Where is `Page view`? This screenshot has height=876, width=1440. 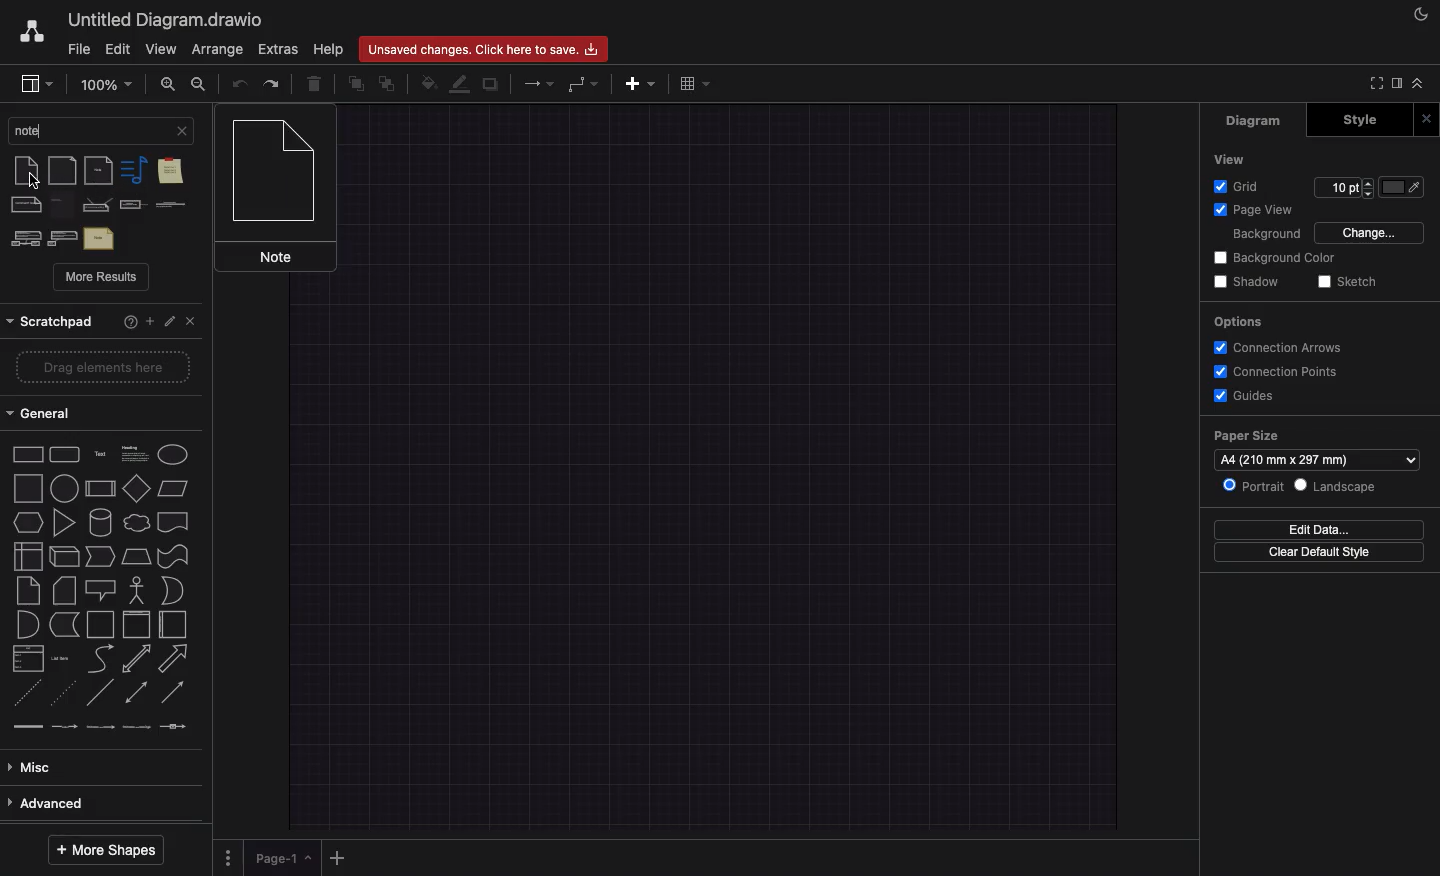
Page view is located at coordinates (1257, 208).